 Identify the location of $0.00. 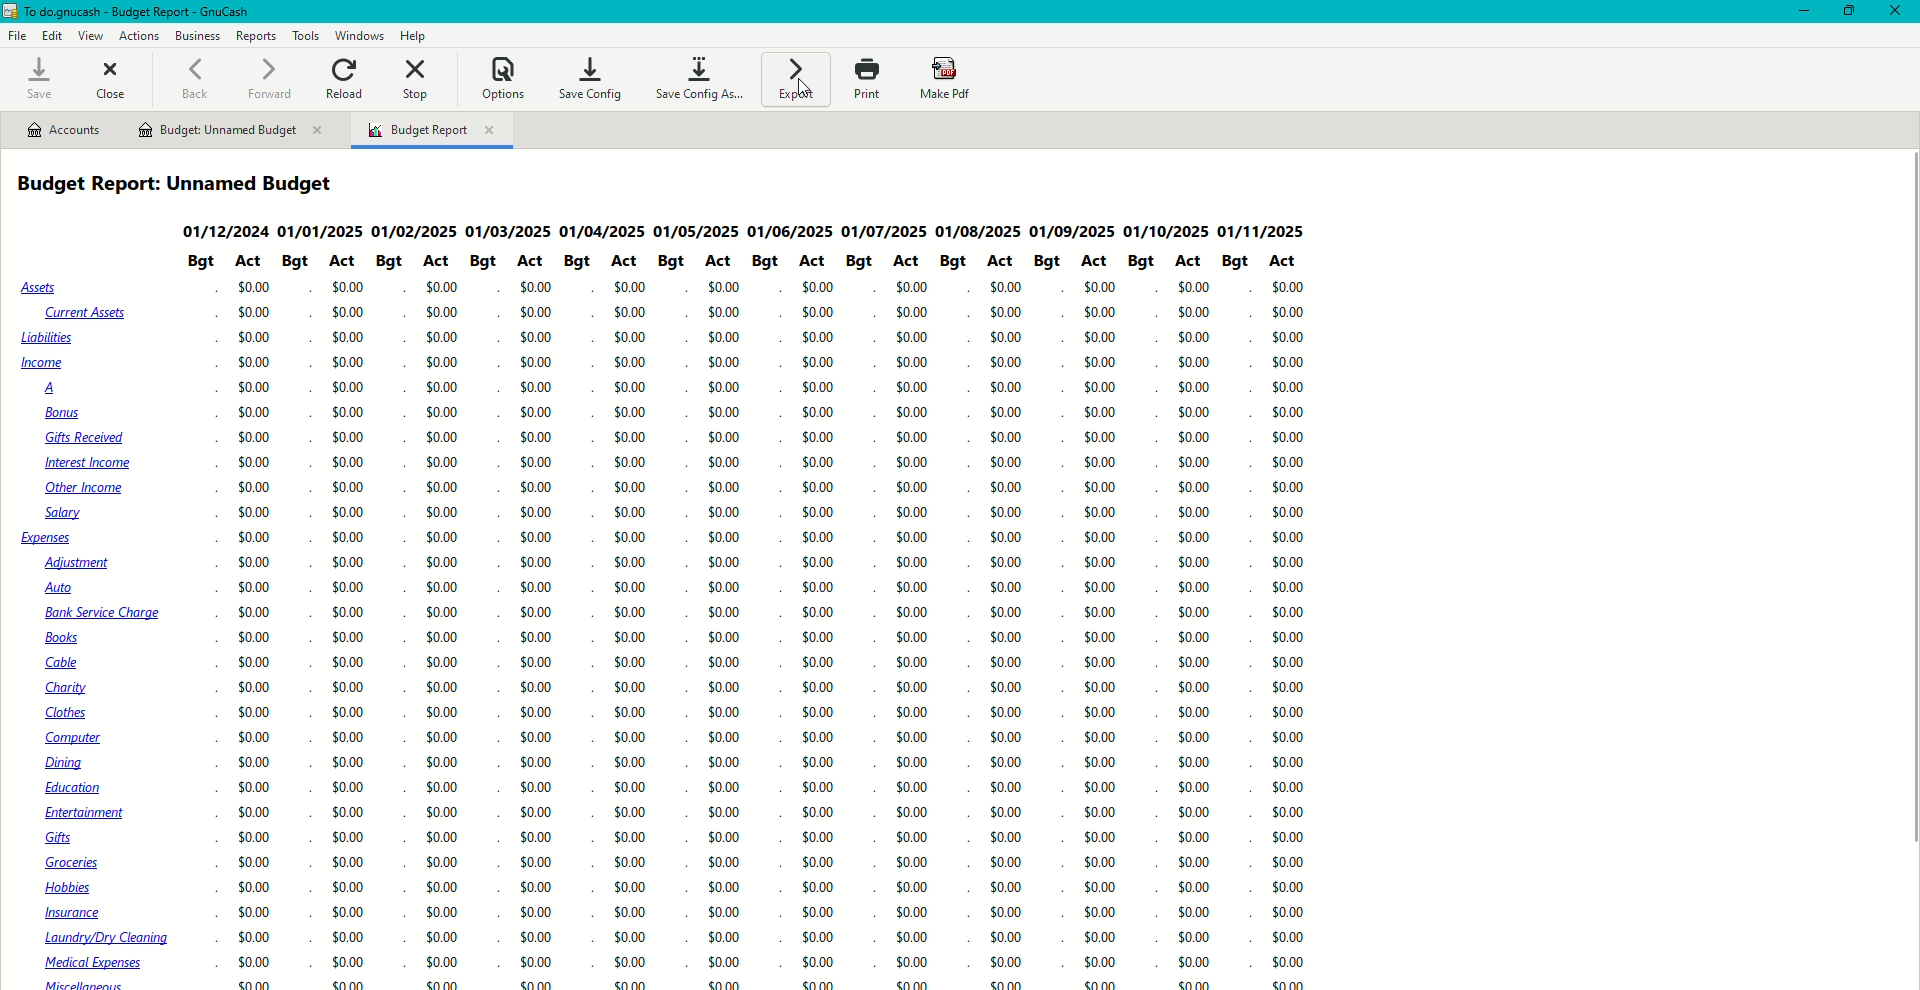
(726, 739).